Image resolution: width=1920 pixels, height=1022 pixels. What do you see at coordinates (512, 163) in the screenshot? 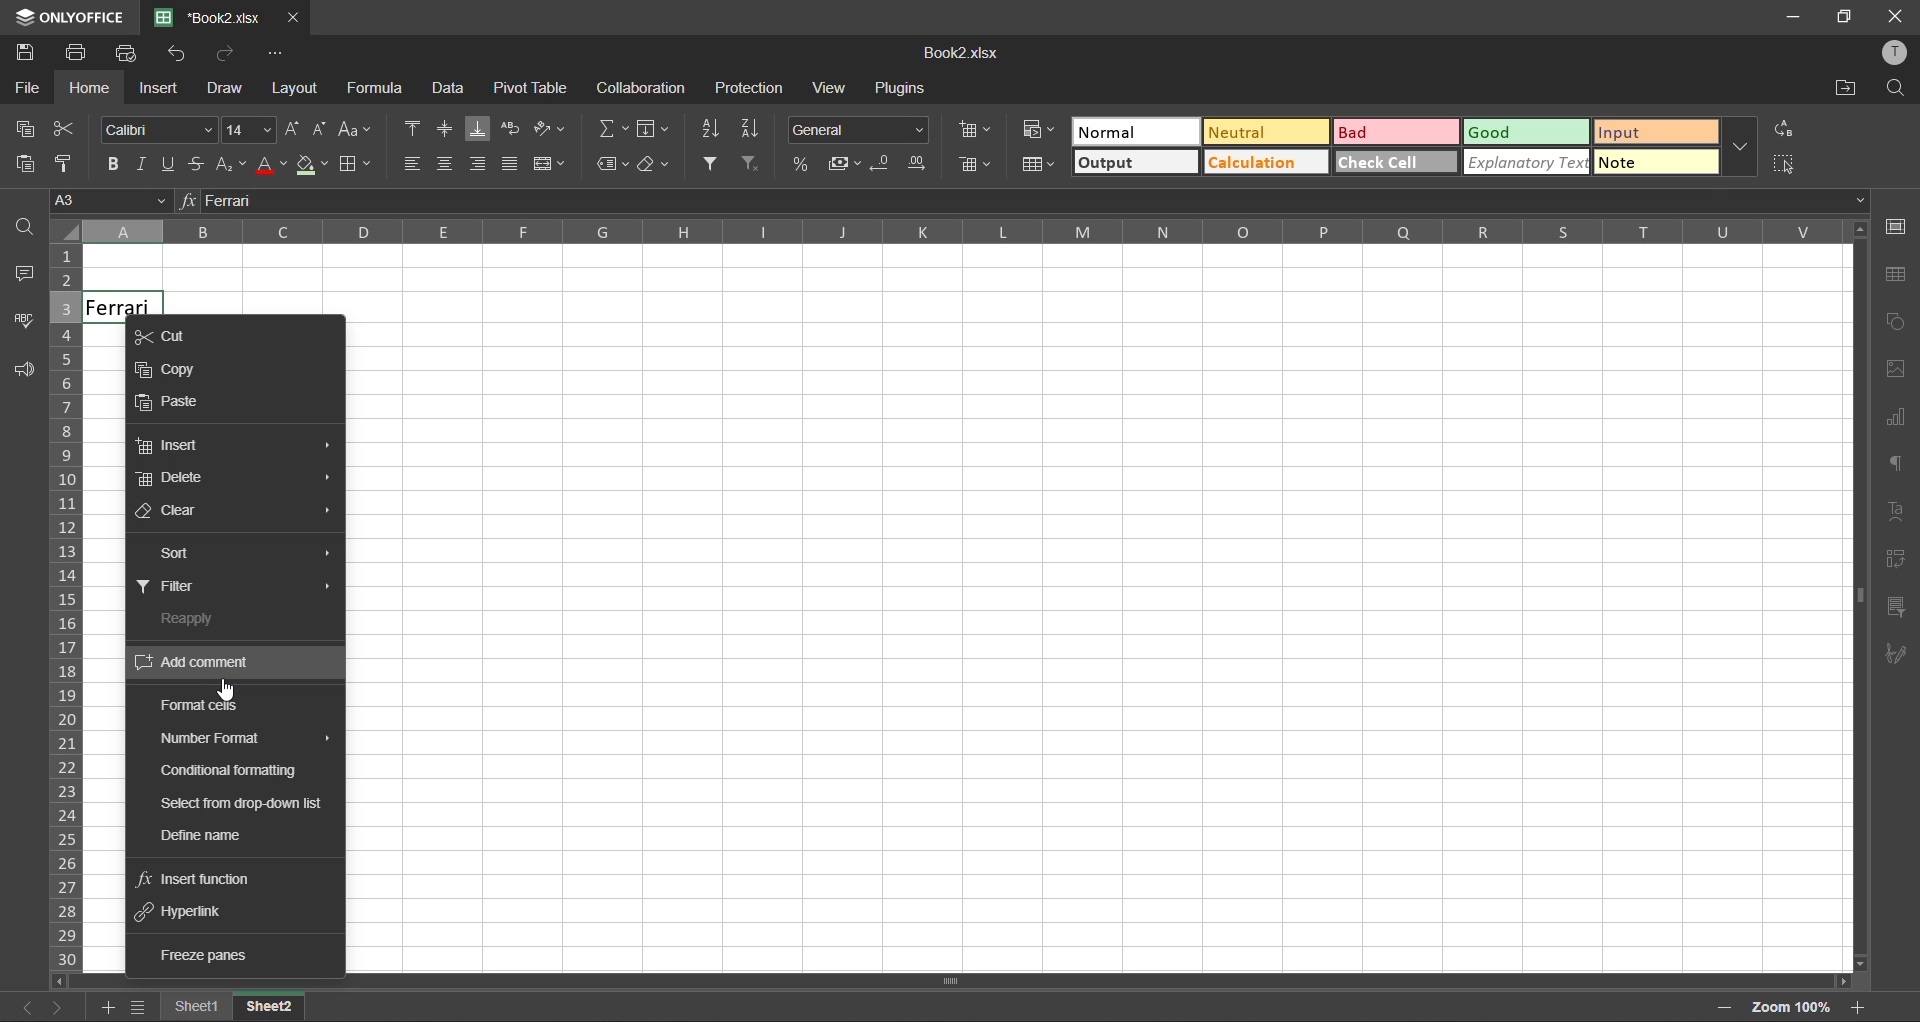
I see `justified` at bounding box center [512, 163].